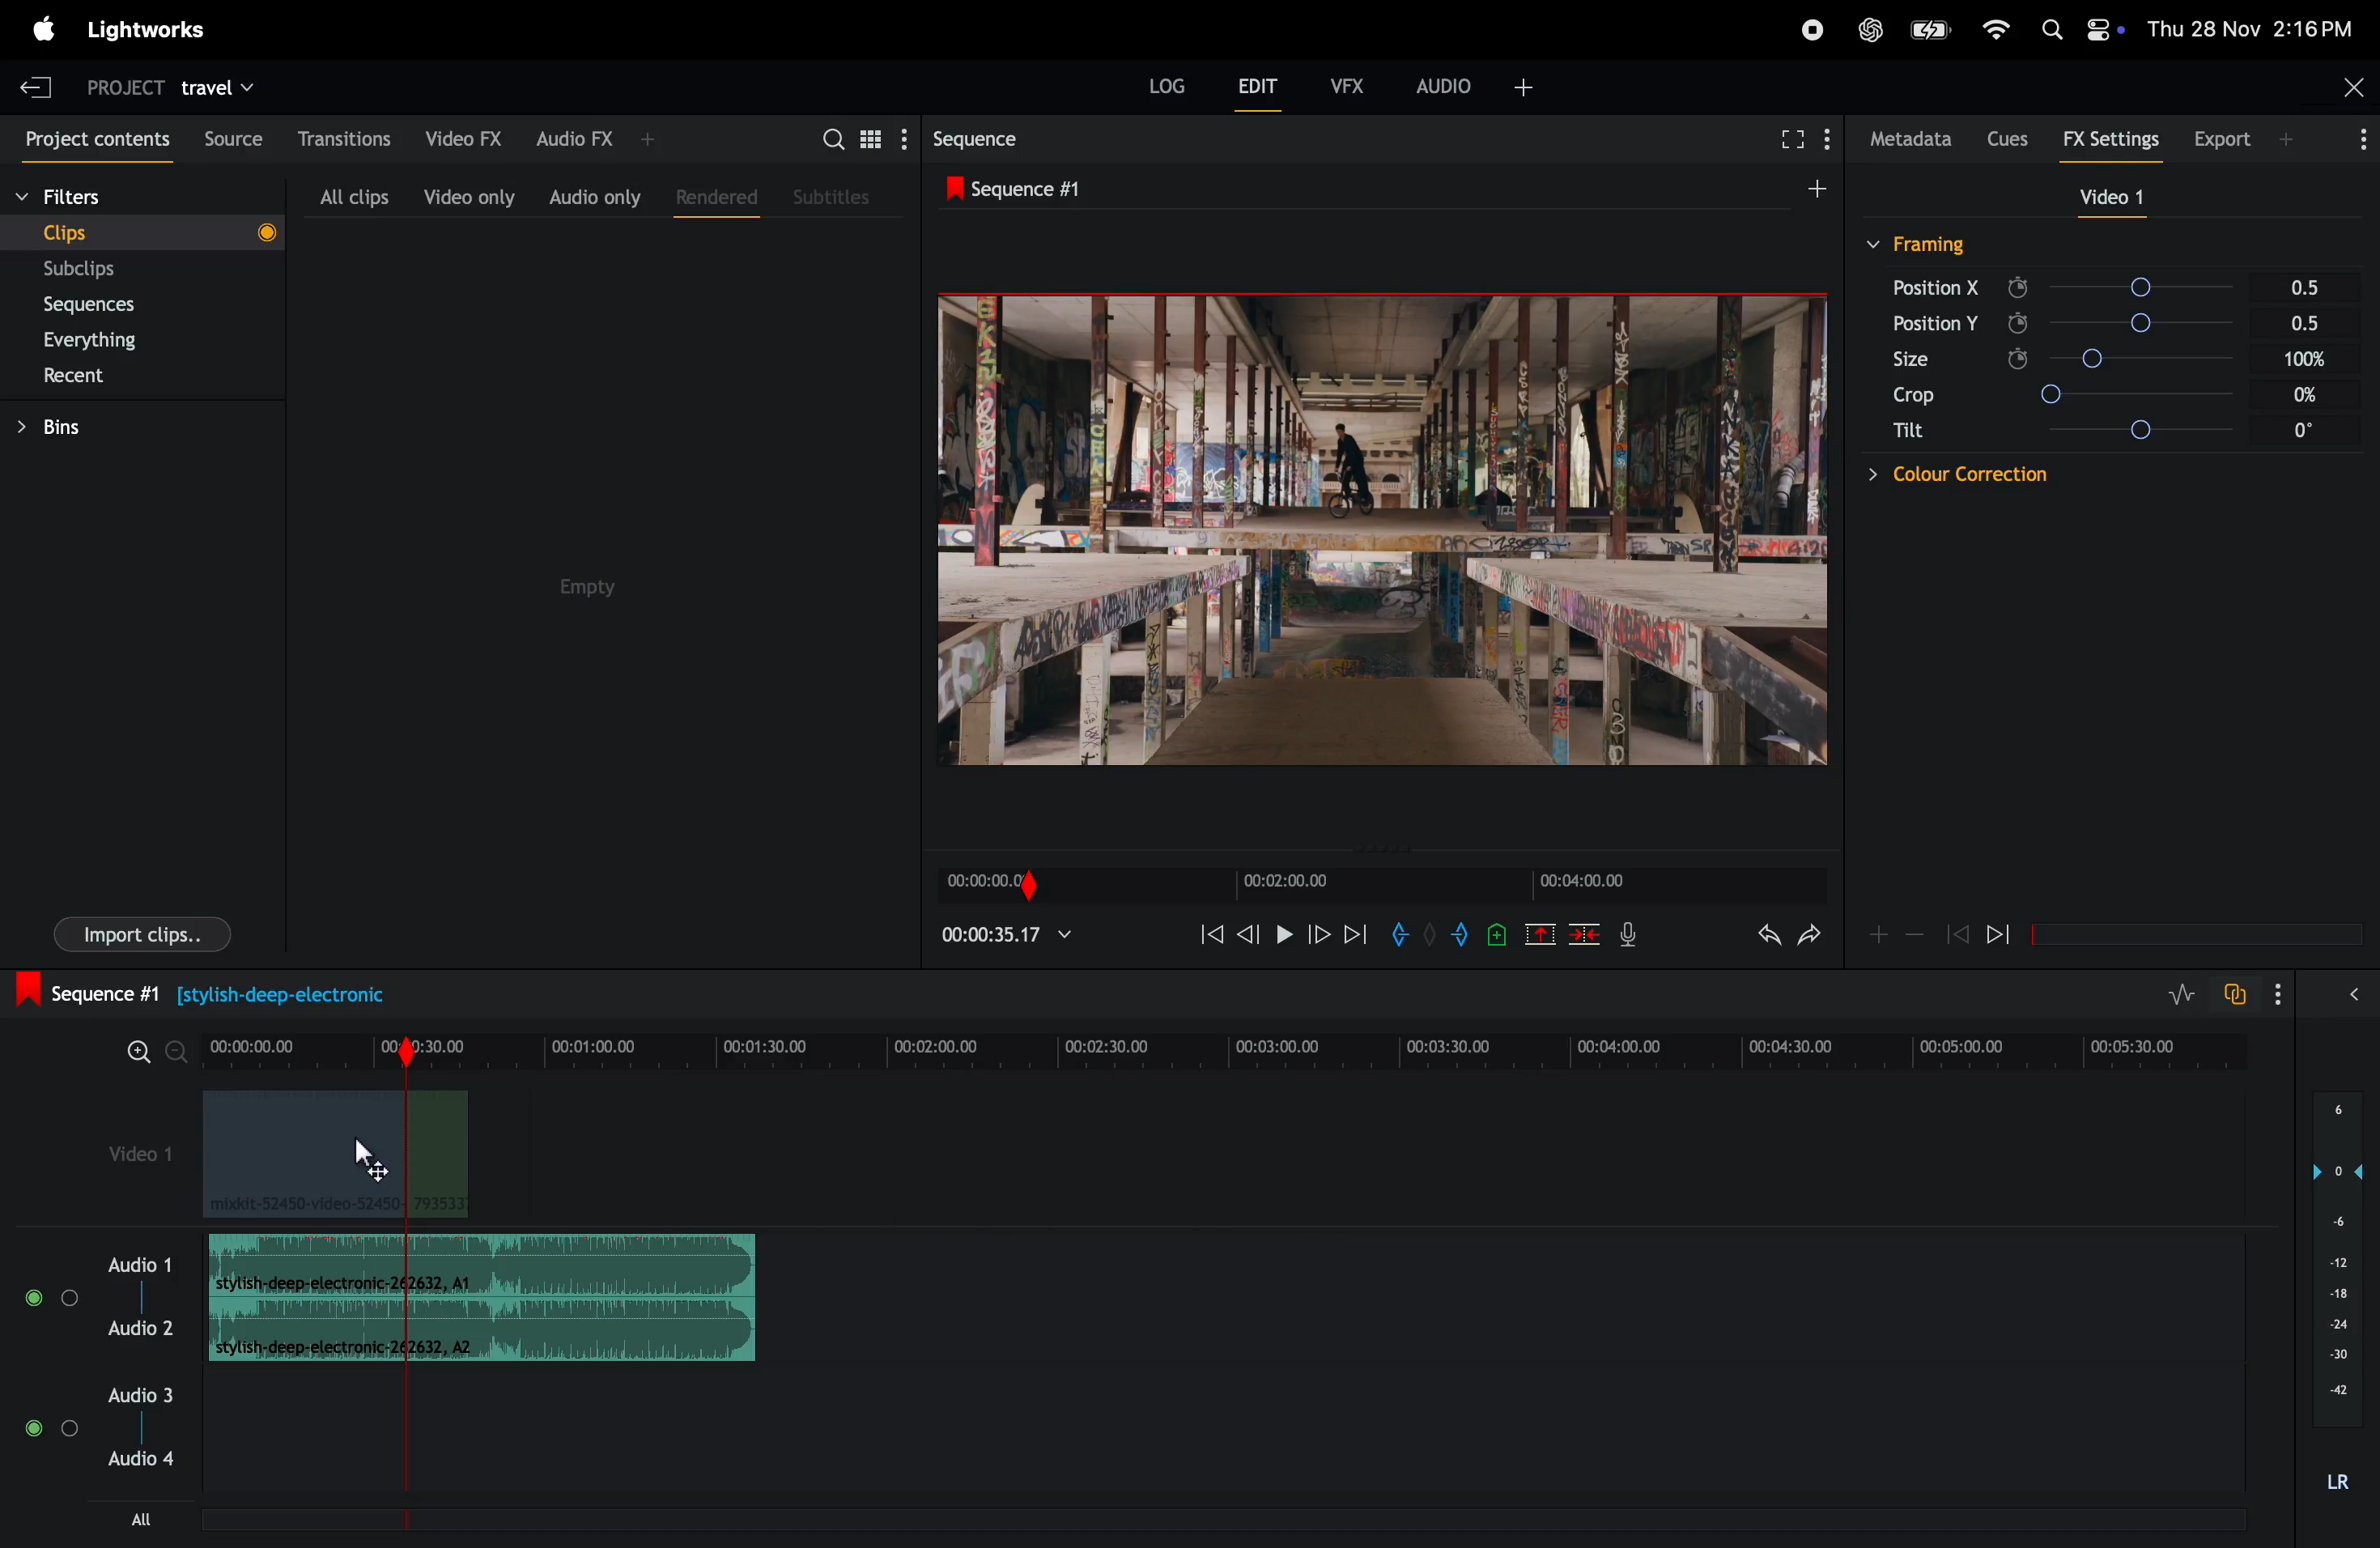 Image resolution: width=2380 pixels, height=1548 pixels. Describe the element at coordinates (2180, 394) in the screenshot. I see `angle` at that location.